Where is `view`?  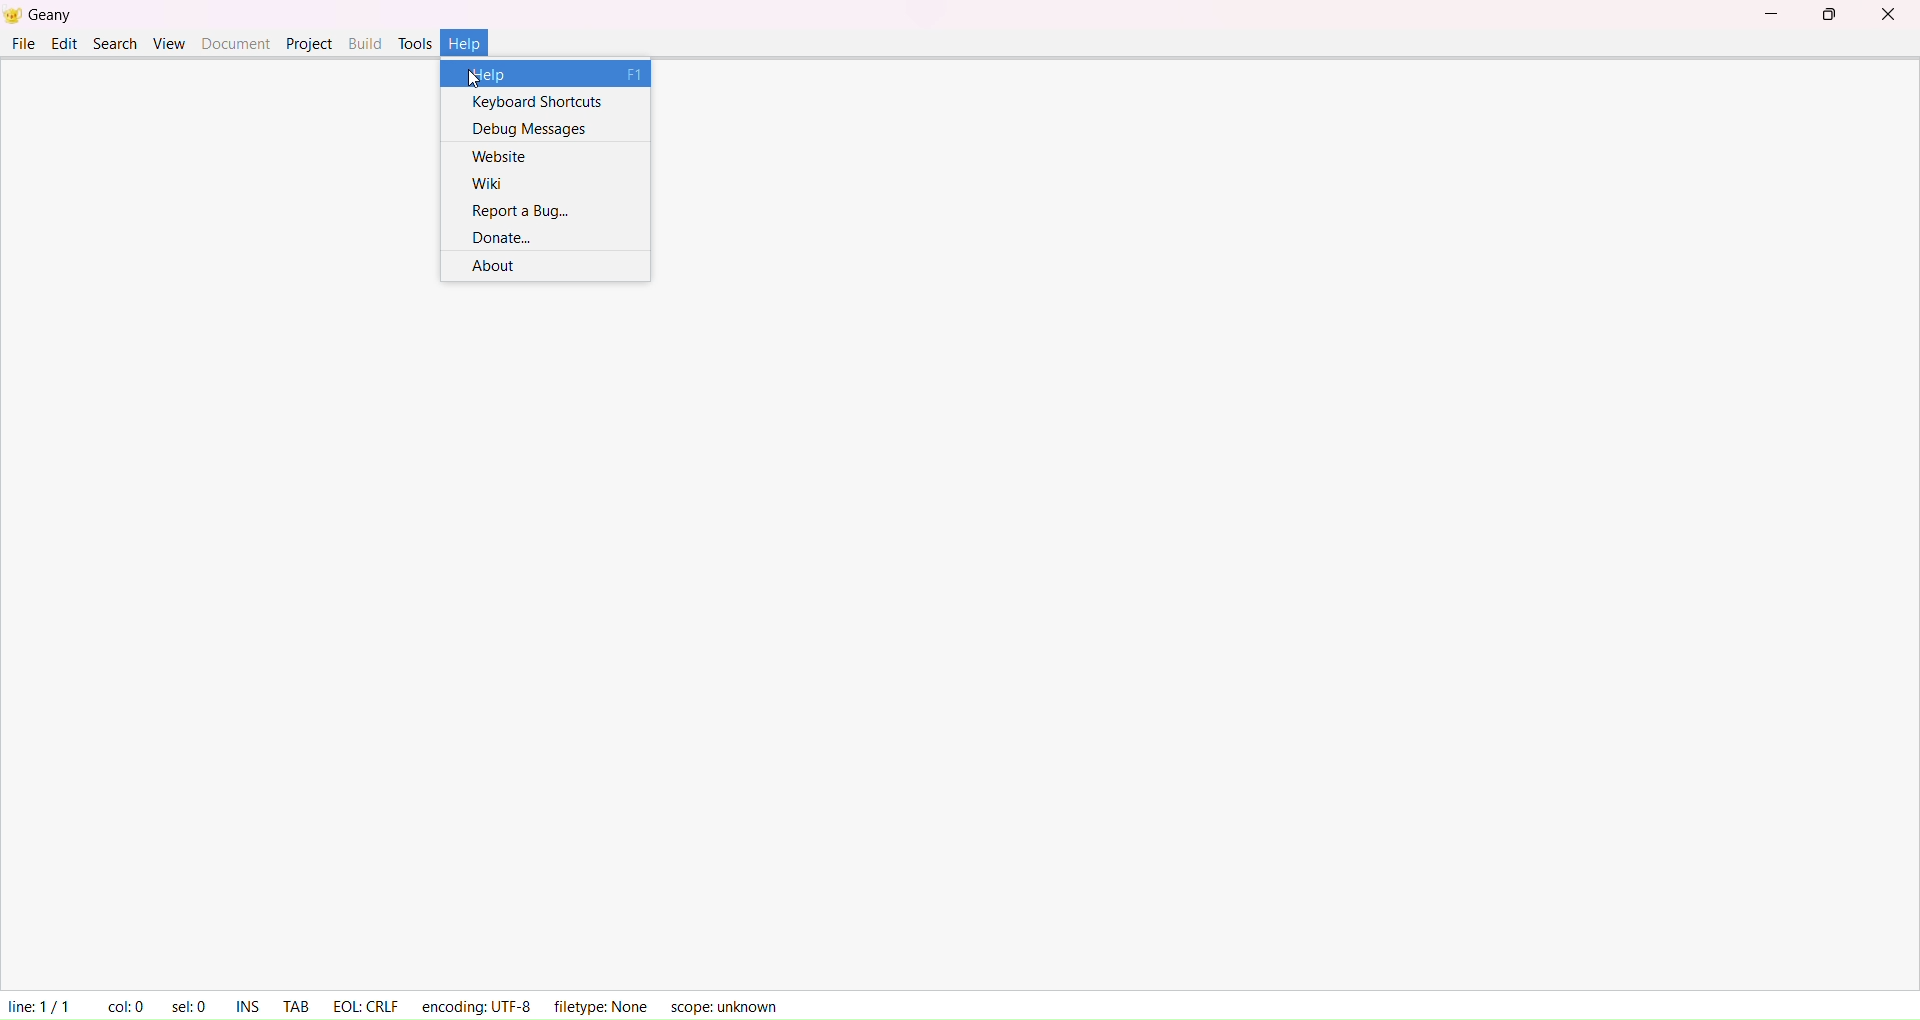 view is located at coordinates (169, 42).